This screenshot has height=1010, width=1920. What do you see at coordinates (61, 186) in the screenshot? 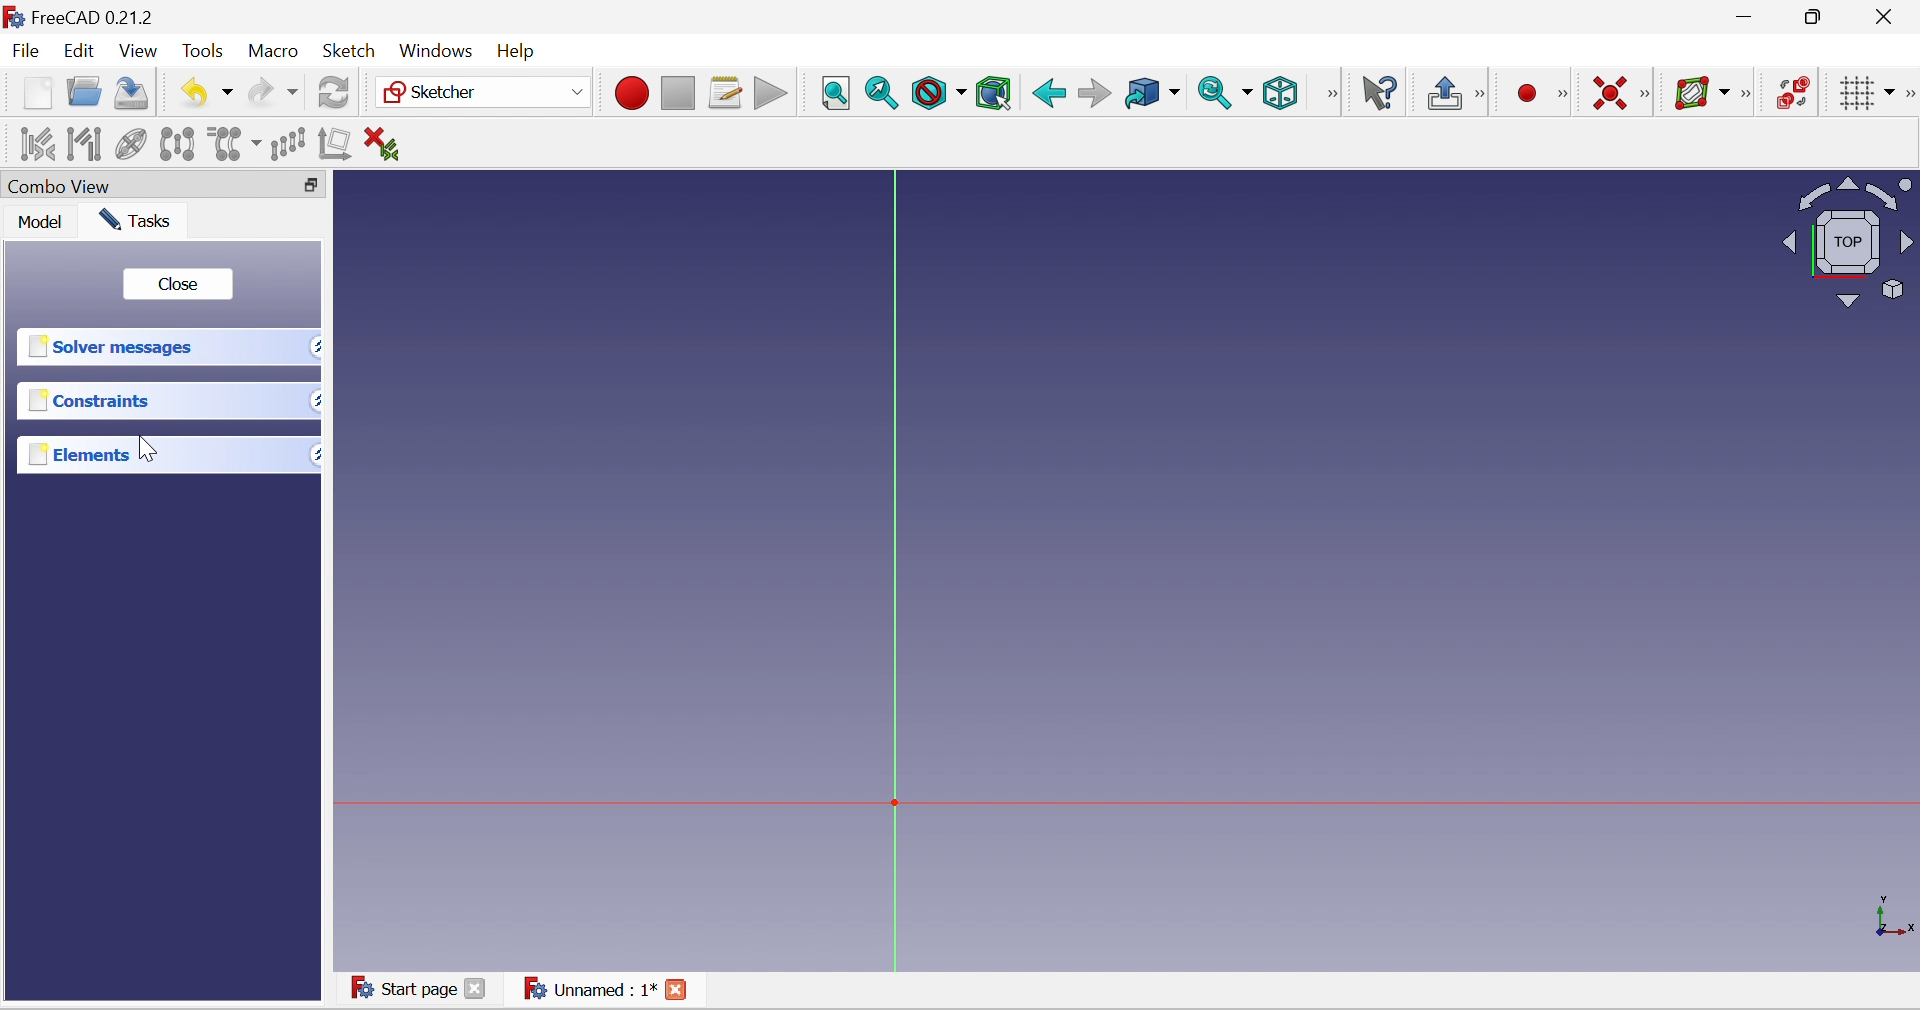
I see `Combo view` at bounding box center [61, 186].